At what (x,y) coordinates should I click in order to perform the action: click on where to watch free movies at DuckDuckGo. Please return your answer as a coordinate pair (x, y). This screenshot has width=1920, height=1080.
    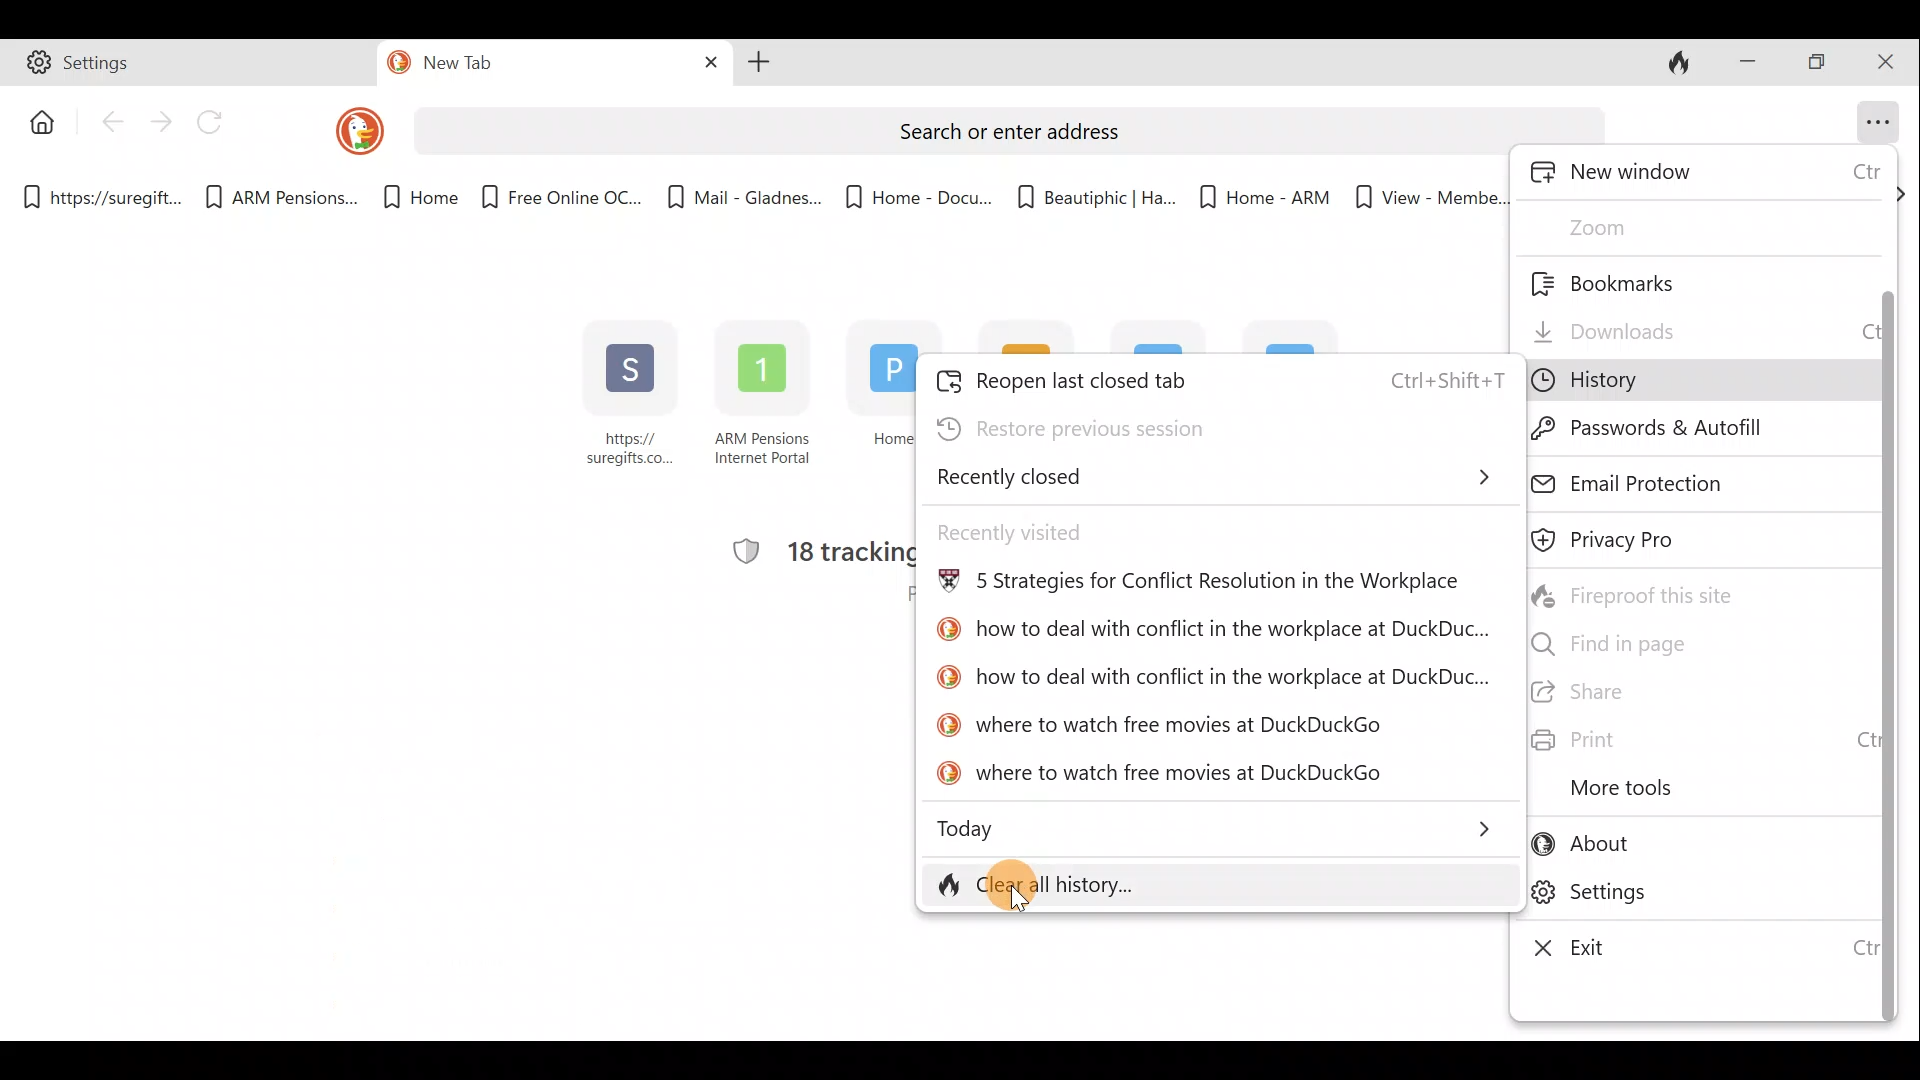
    Looking at the image, I should click on (1163, 775).